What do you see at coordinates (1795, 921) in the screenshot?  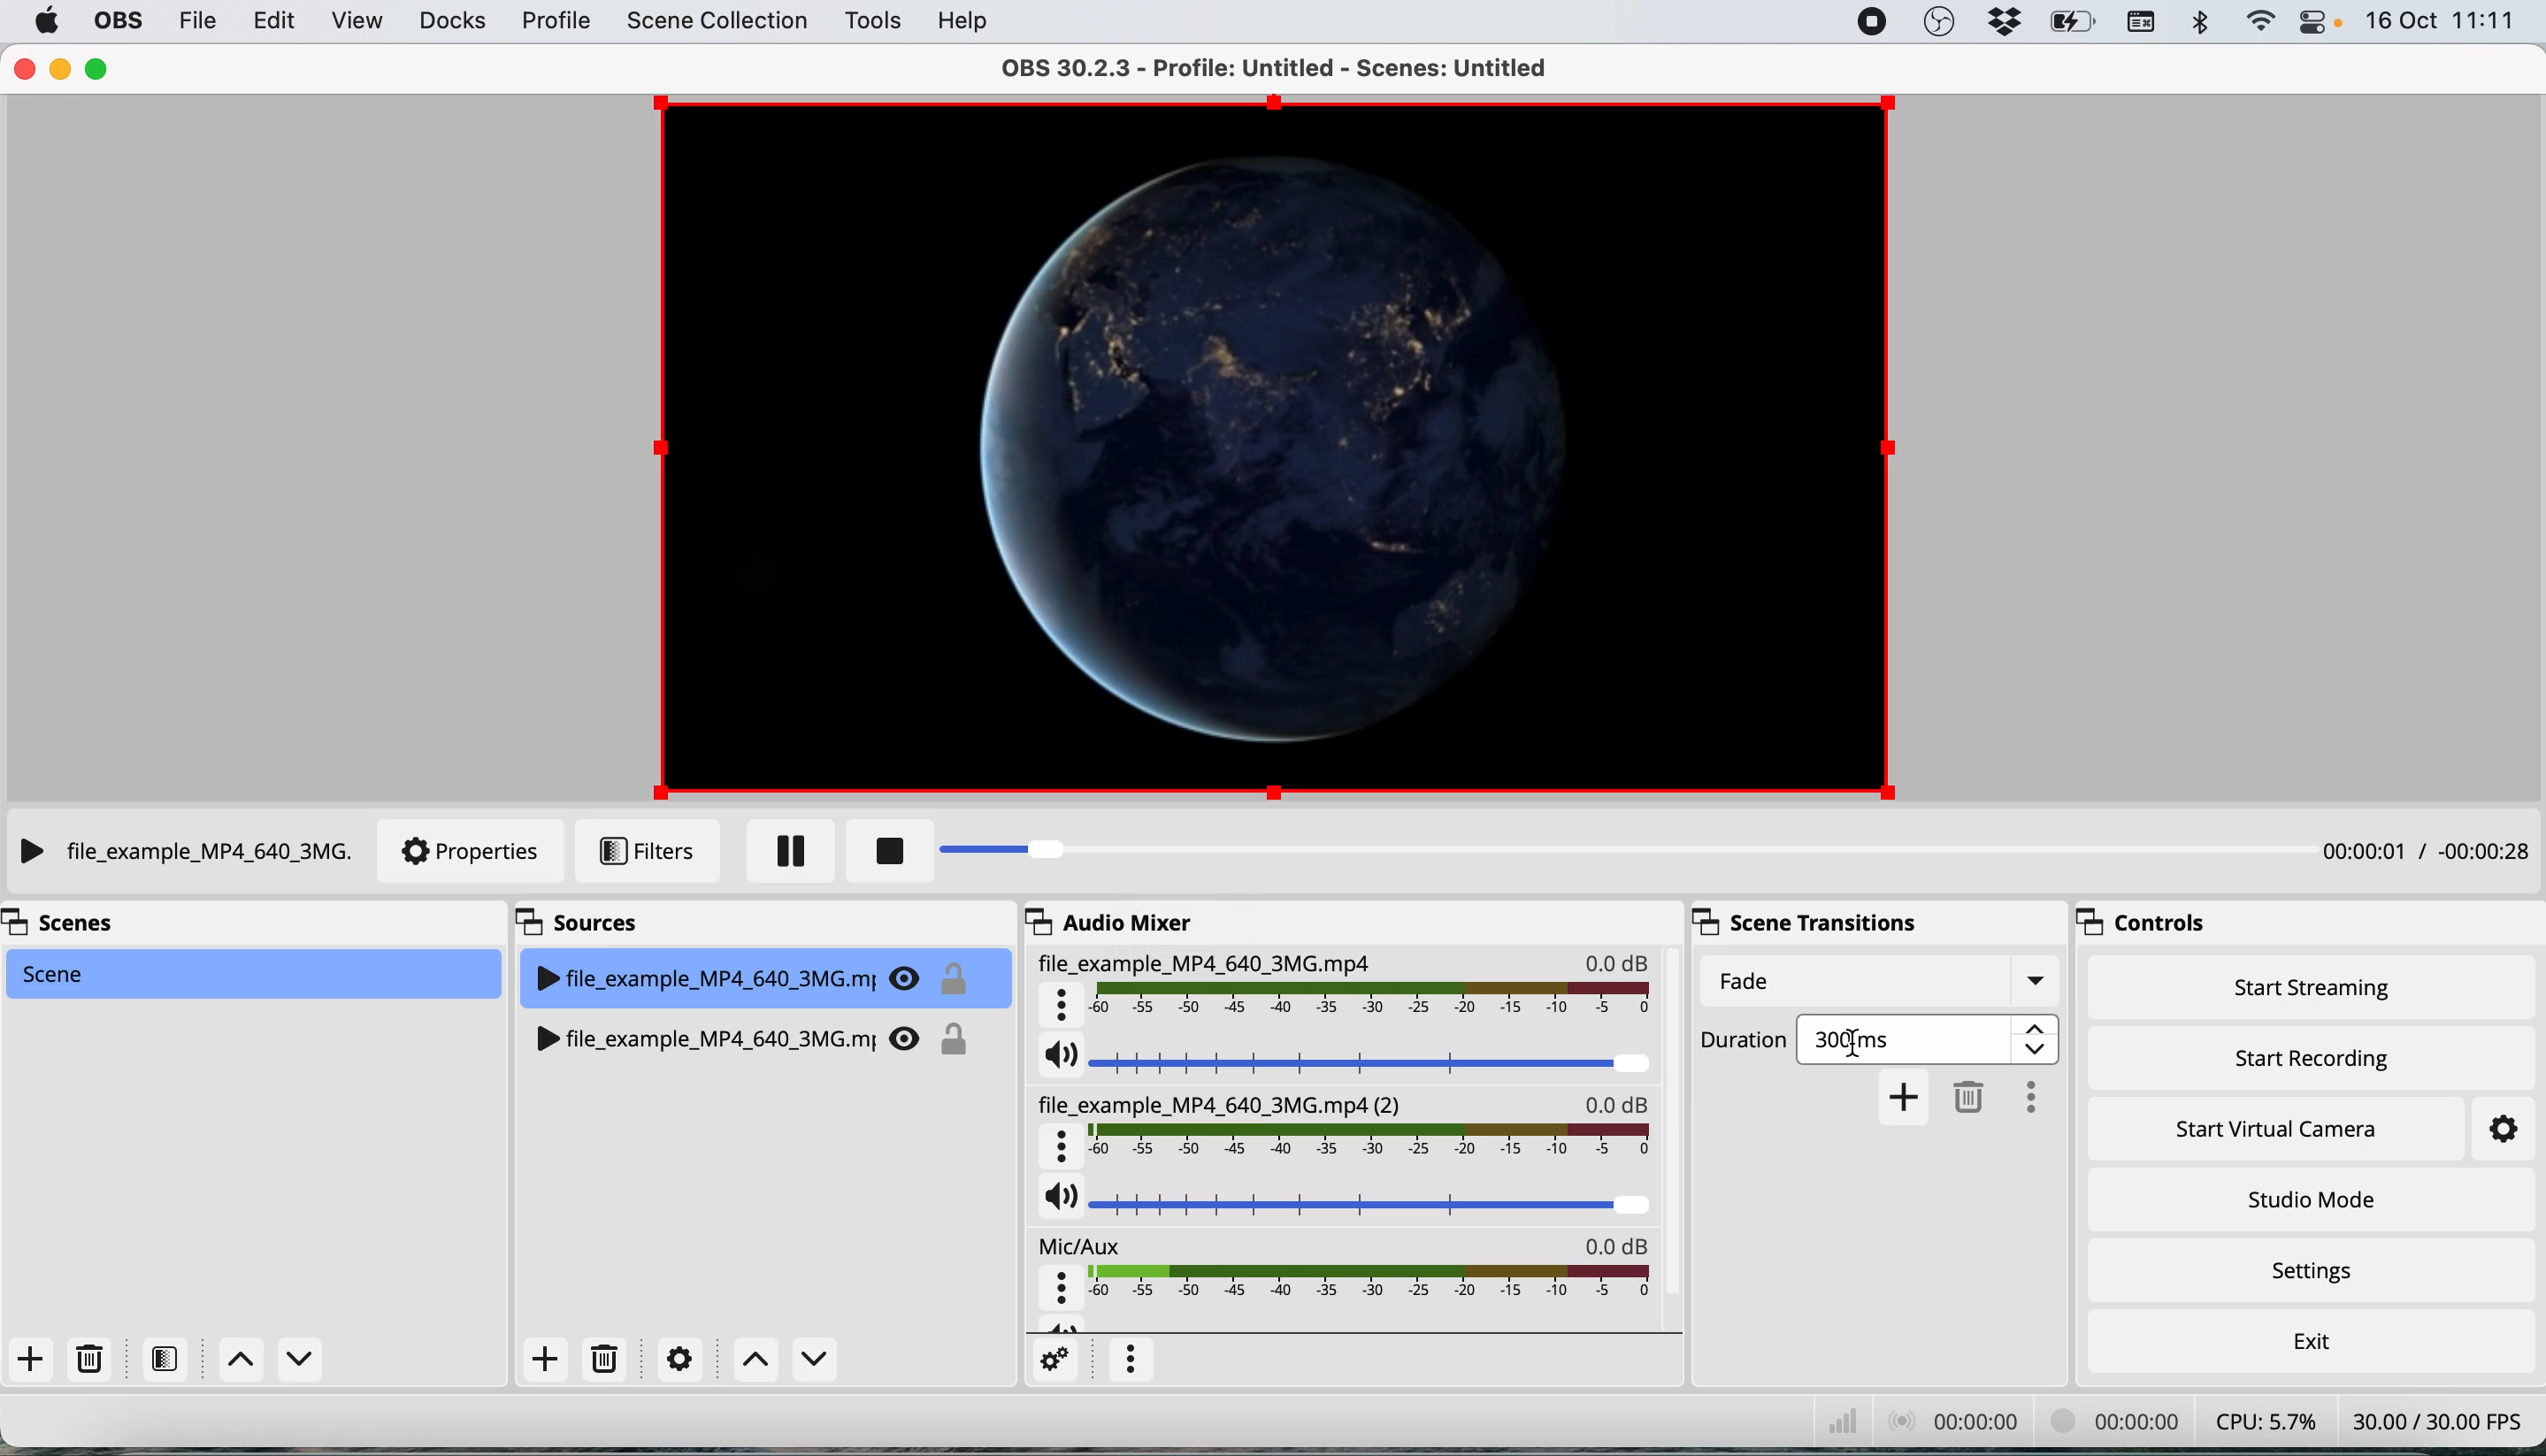 I see `scene transitions` at bounding box center [1795, 921].